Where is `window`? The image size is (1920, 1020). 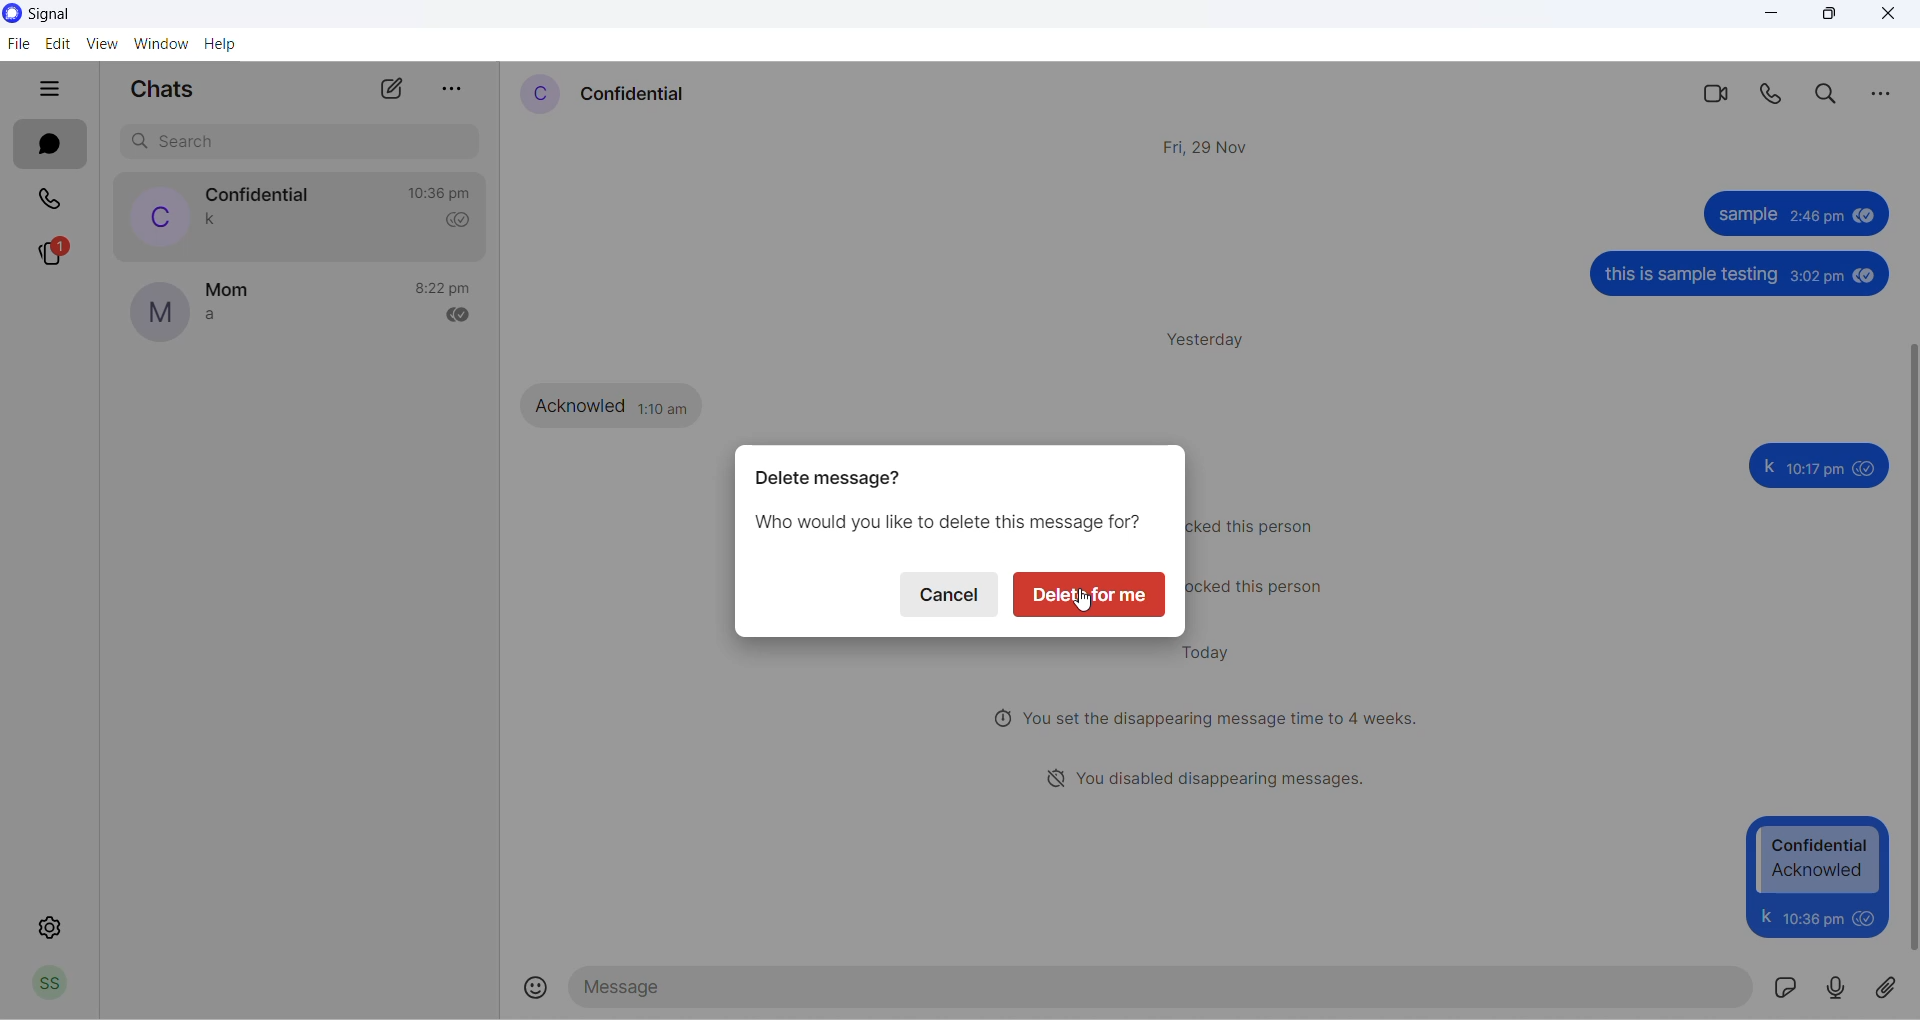 window is located at coordinates (160, 47).